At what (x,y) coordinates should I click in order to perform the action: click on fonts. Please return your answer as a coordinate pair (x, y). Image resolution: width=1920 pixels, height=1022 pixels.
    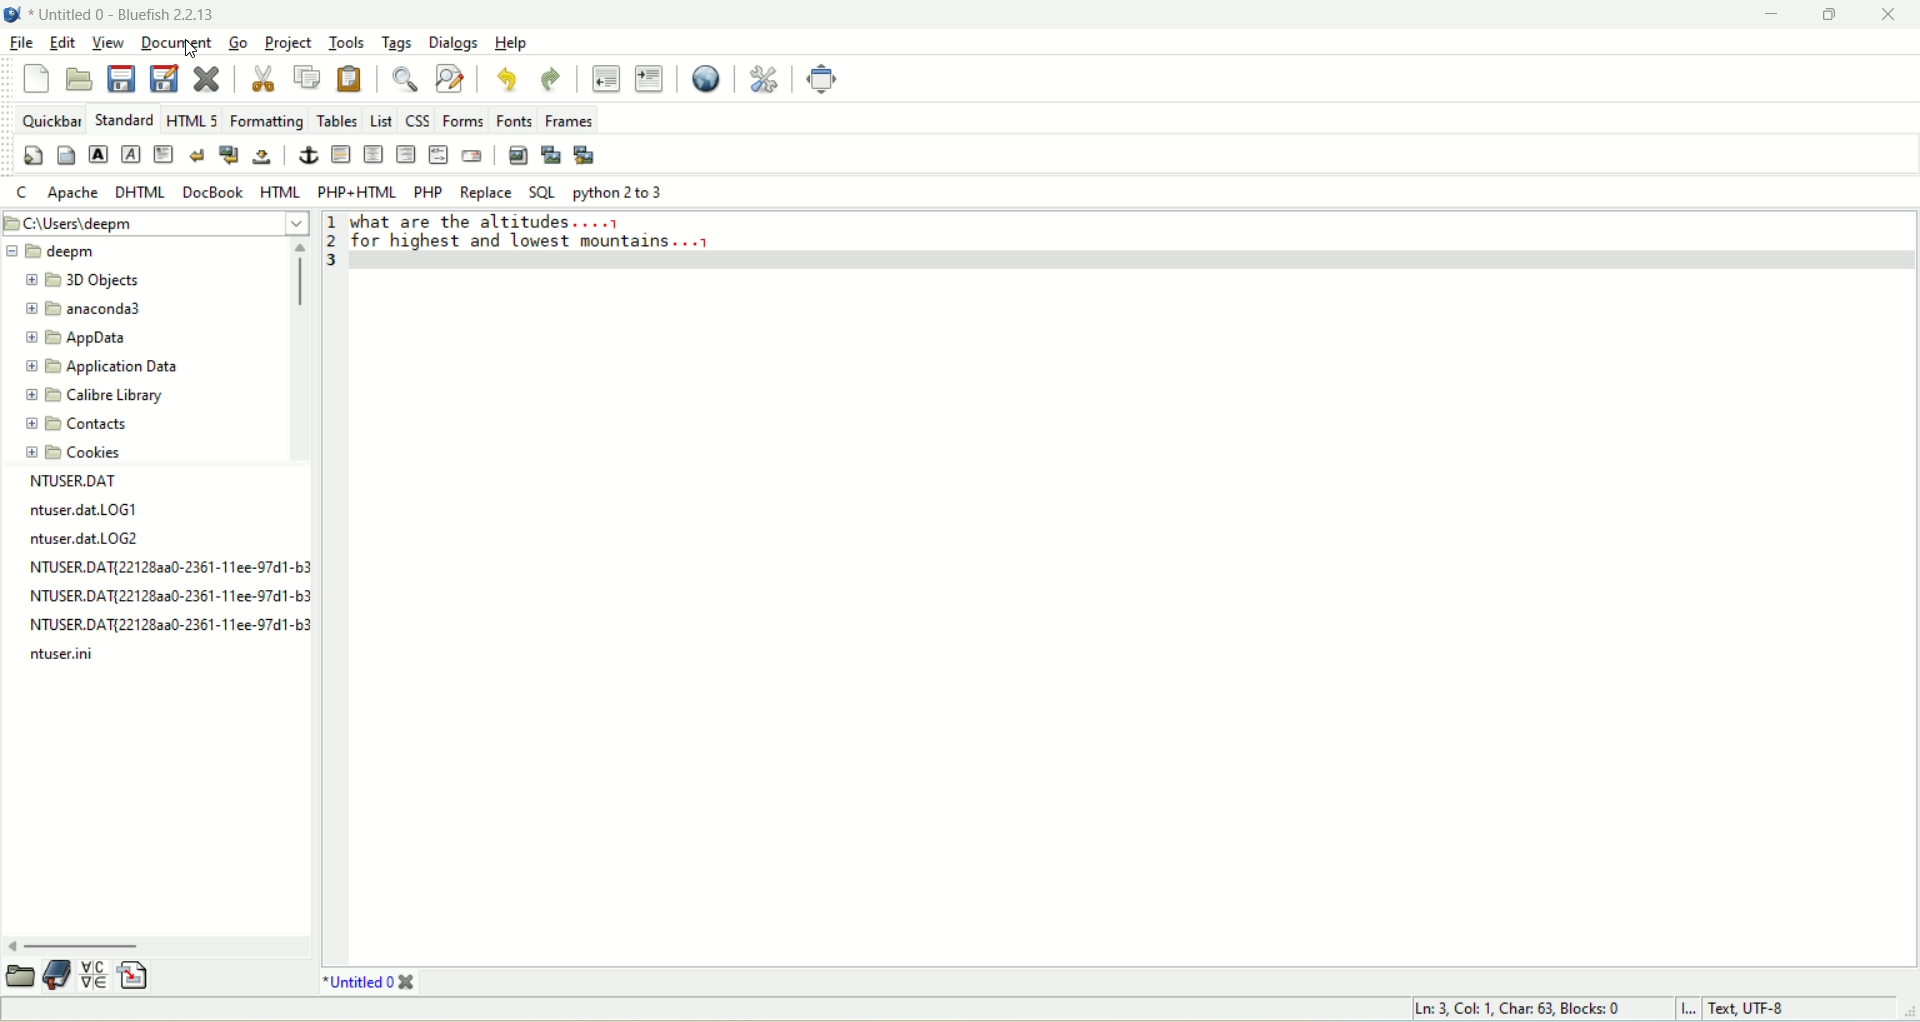
    Looking at the image, I should click on (512, 117).